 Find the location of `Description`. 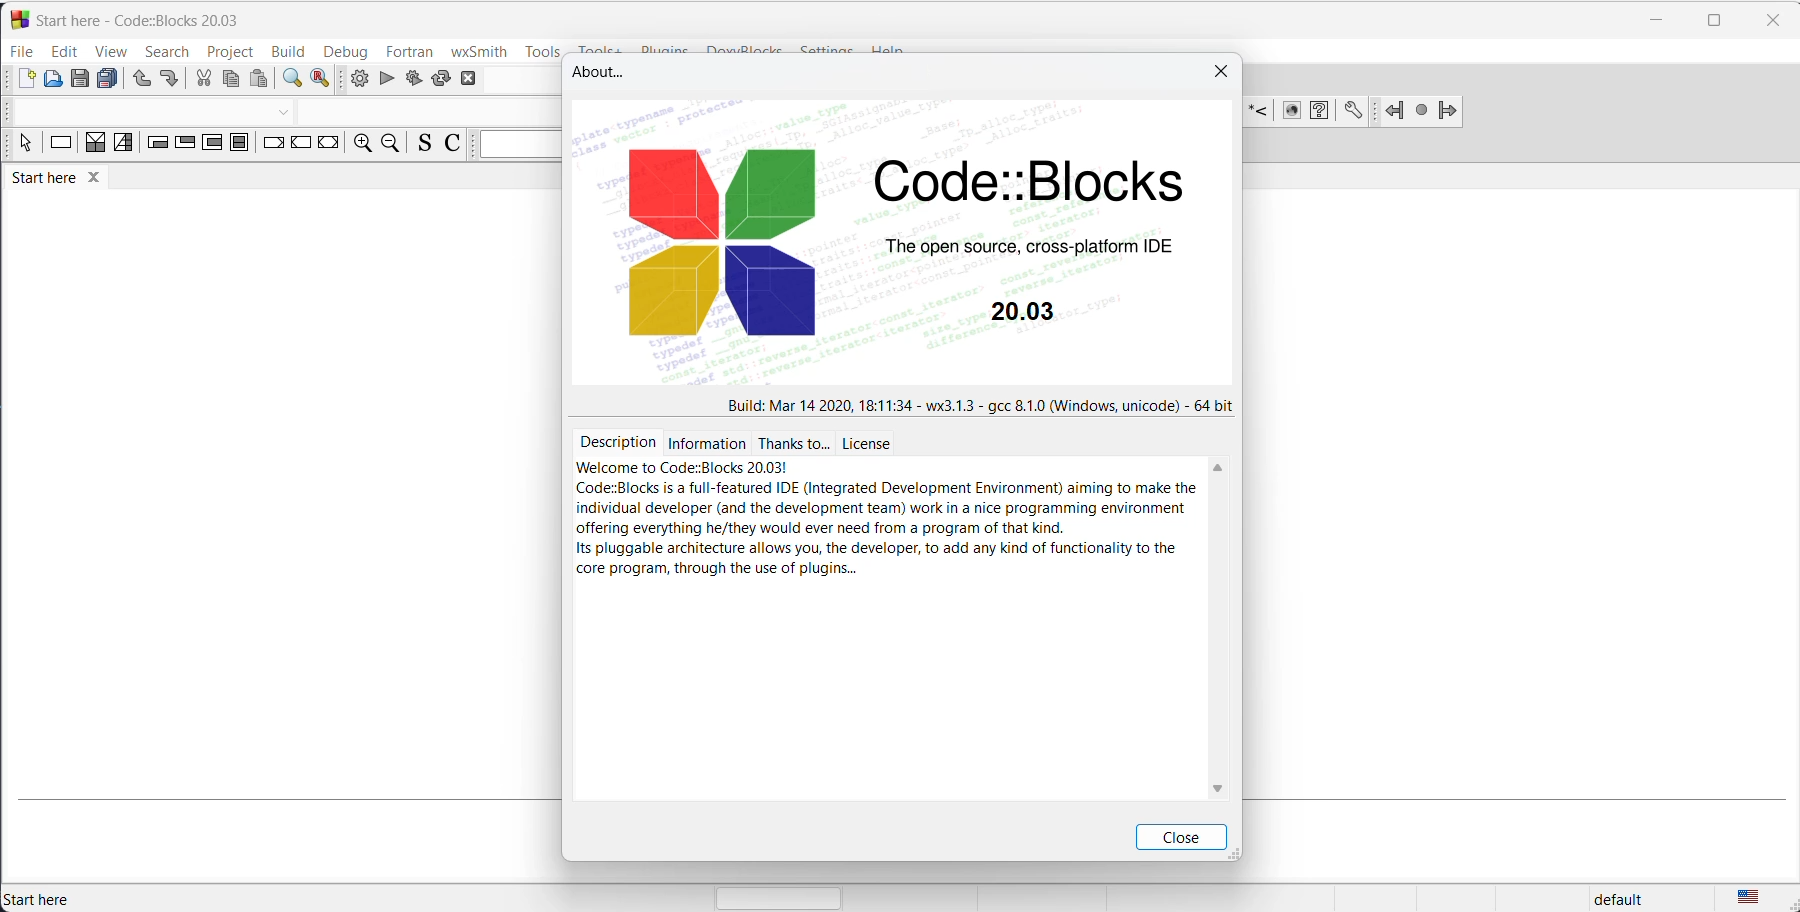

Description is located at coordinates (616, 442).